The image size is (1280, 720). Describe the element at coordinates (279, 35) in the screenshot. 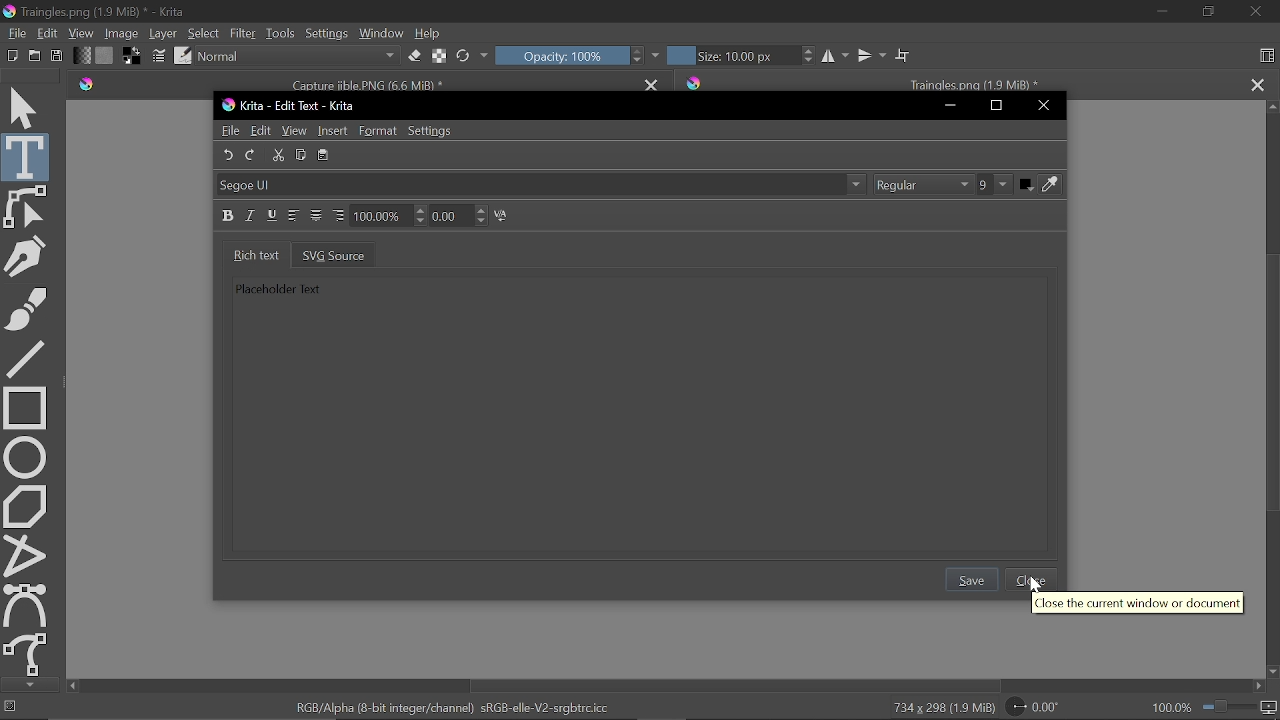

I see `Tools` at that location.